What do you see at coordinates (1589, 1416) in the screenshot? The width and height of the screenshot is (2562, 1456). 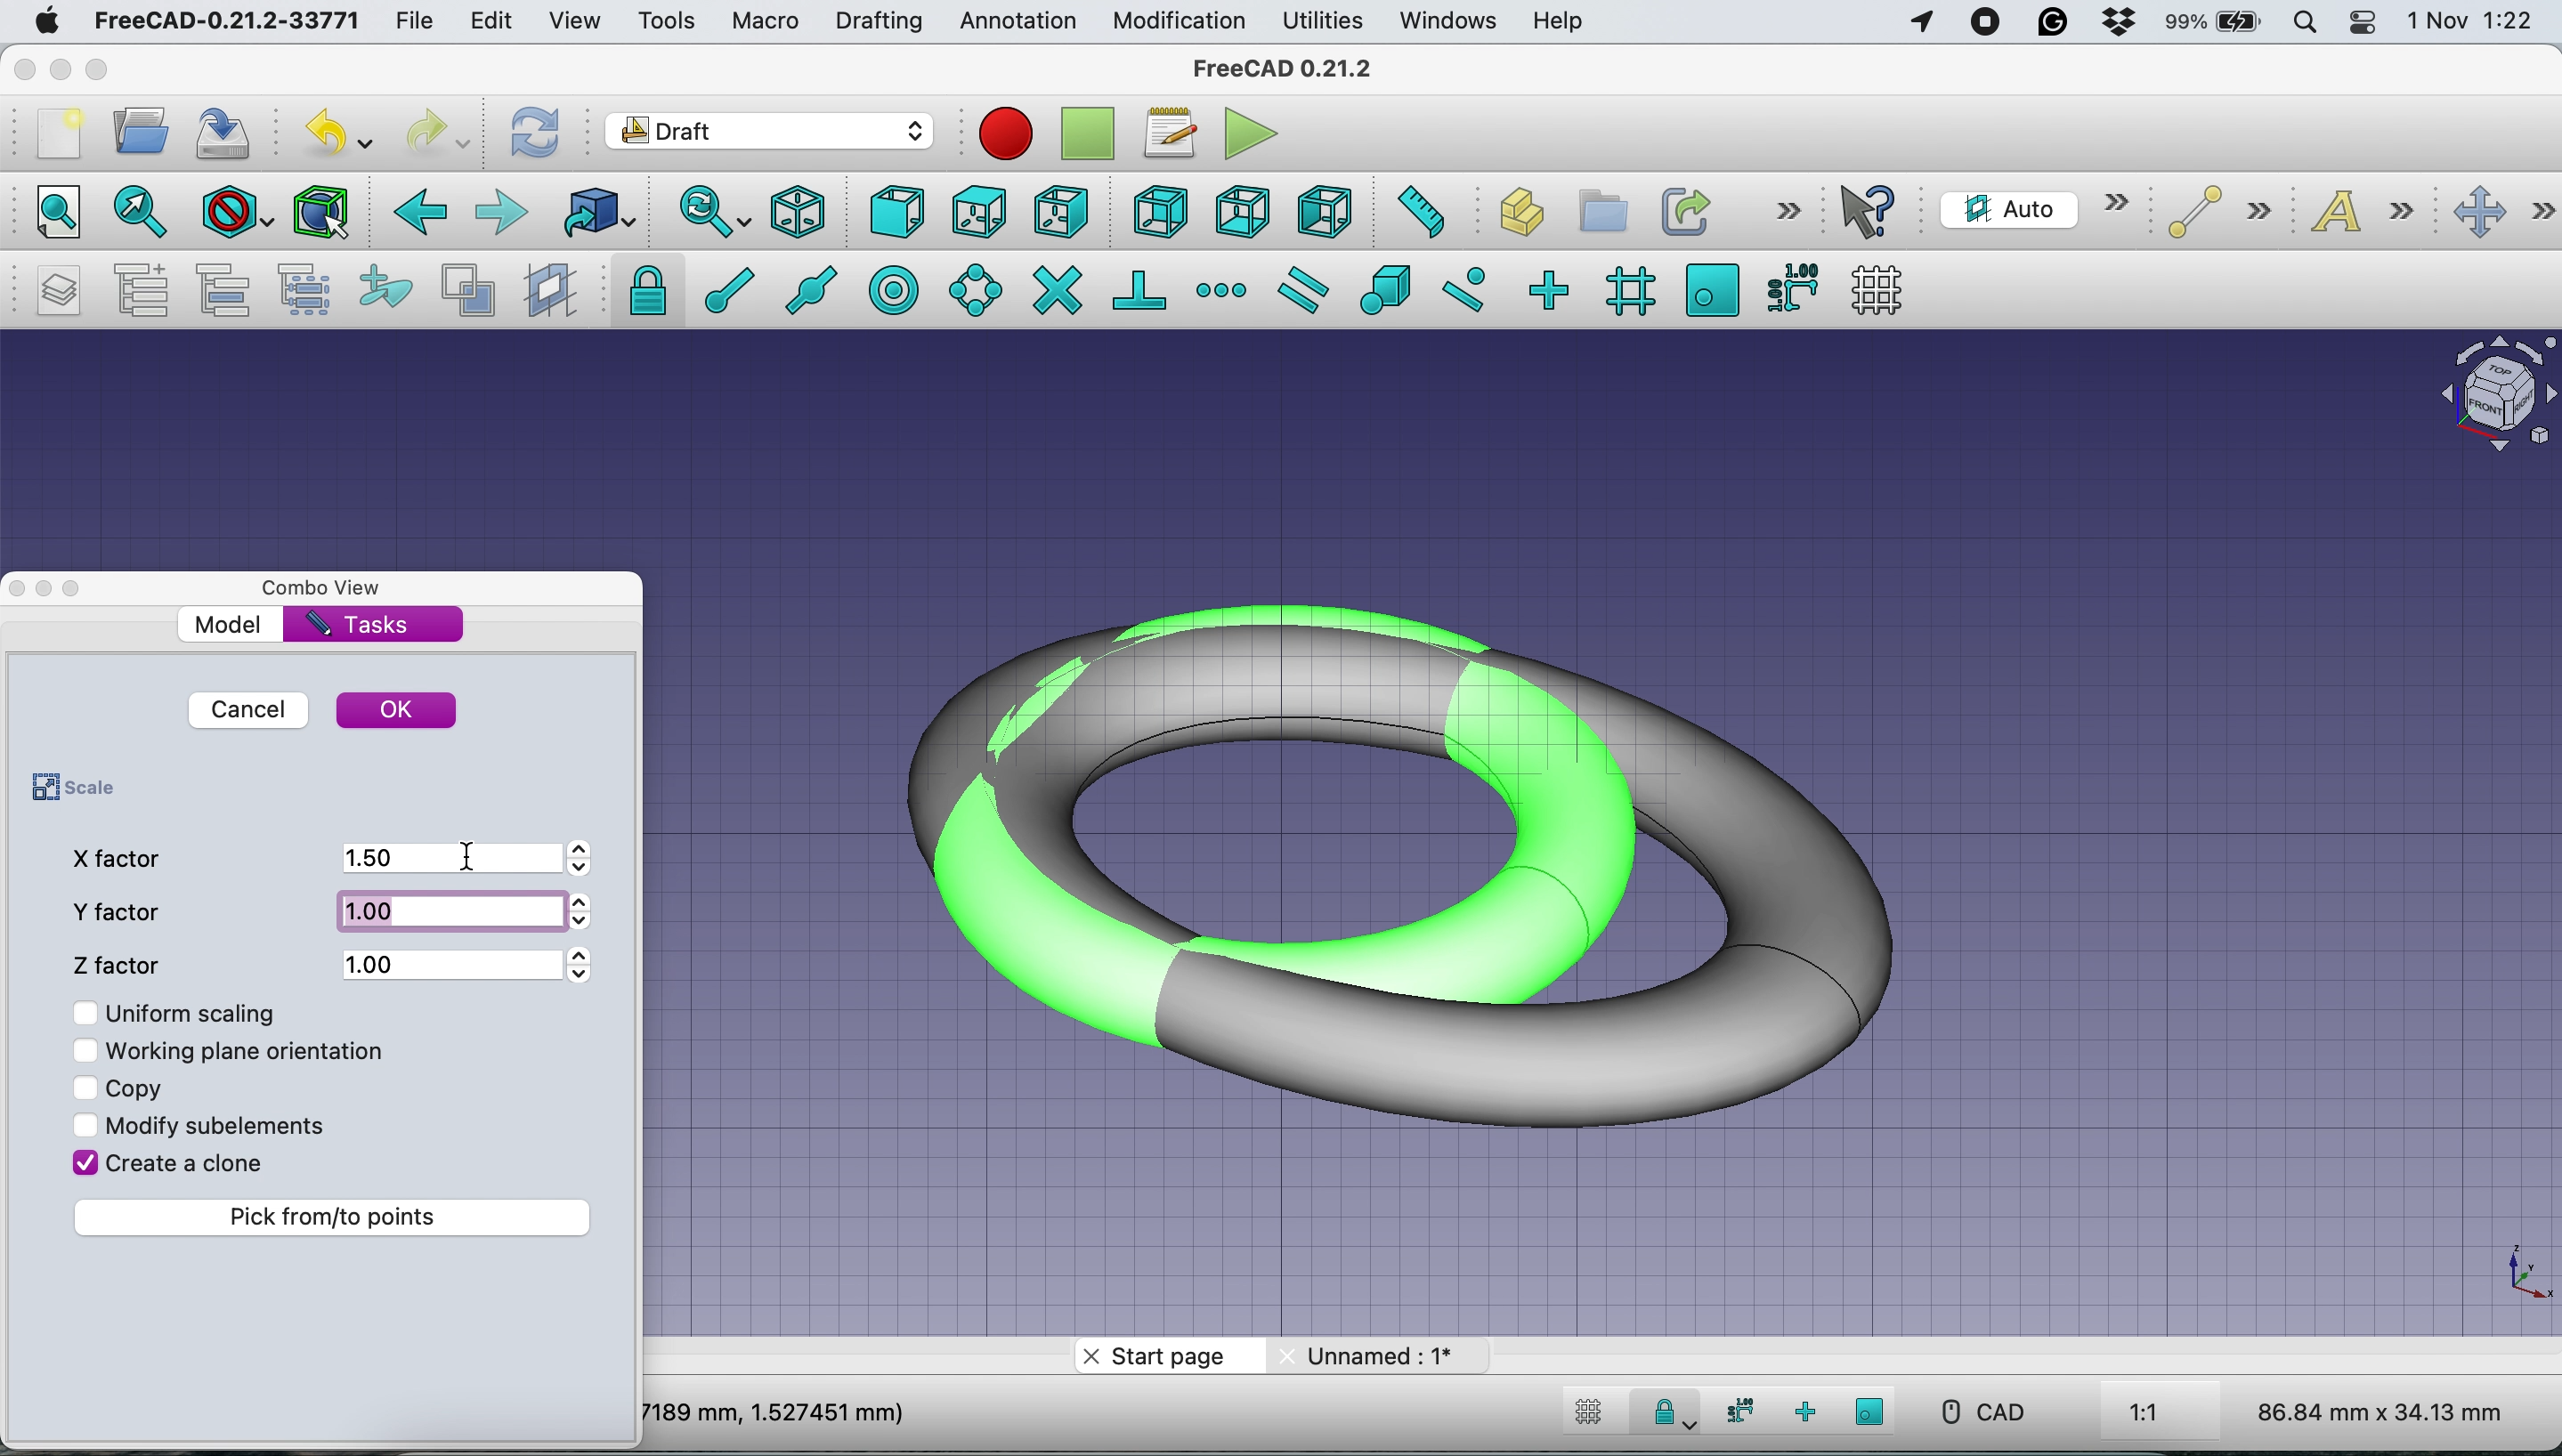 I see `toggle grid` at bounding box center [1589, 1416].